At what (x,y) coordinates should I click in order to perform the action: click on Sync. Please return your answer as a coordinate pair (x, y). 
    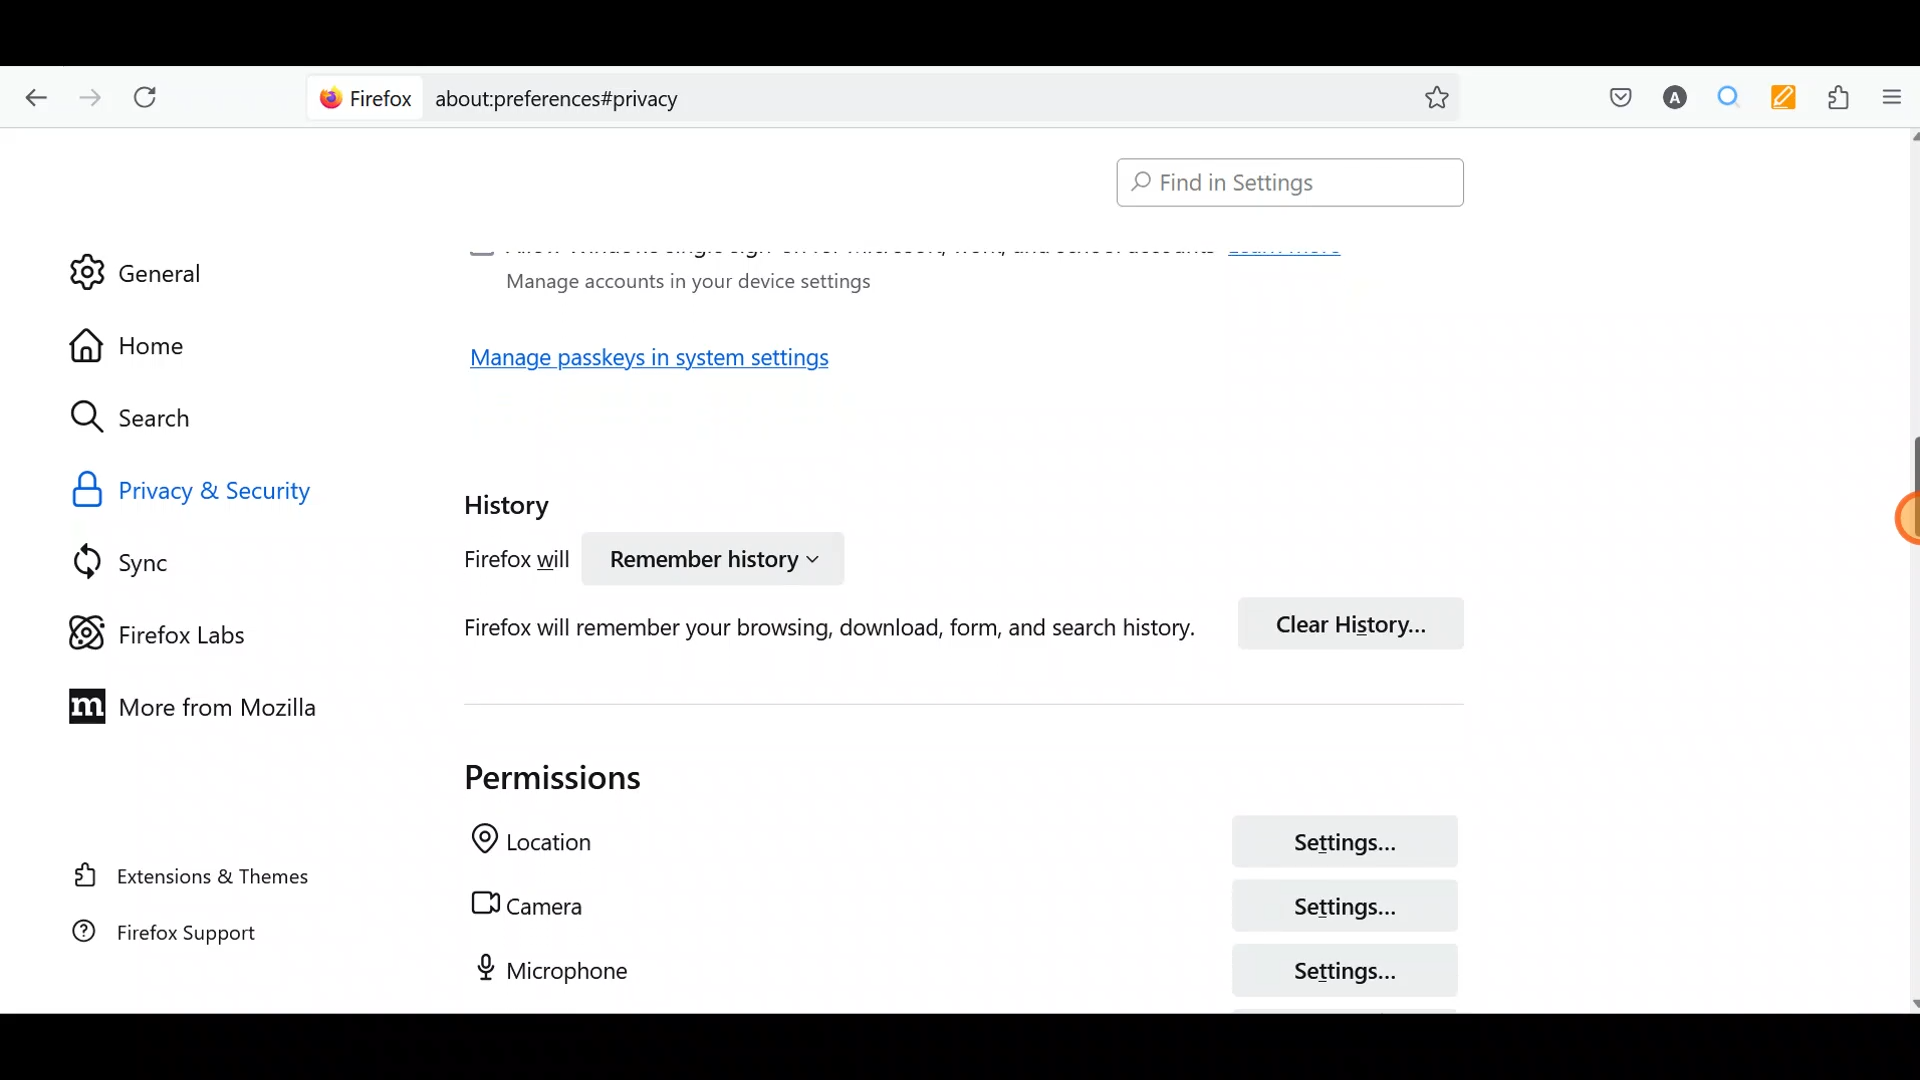
    Looking at the image, I should click on (149, 561).